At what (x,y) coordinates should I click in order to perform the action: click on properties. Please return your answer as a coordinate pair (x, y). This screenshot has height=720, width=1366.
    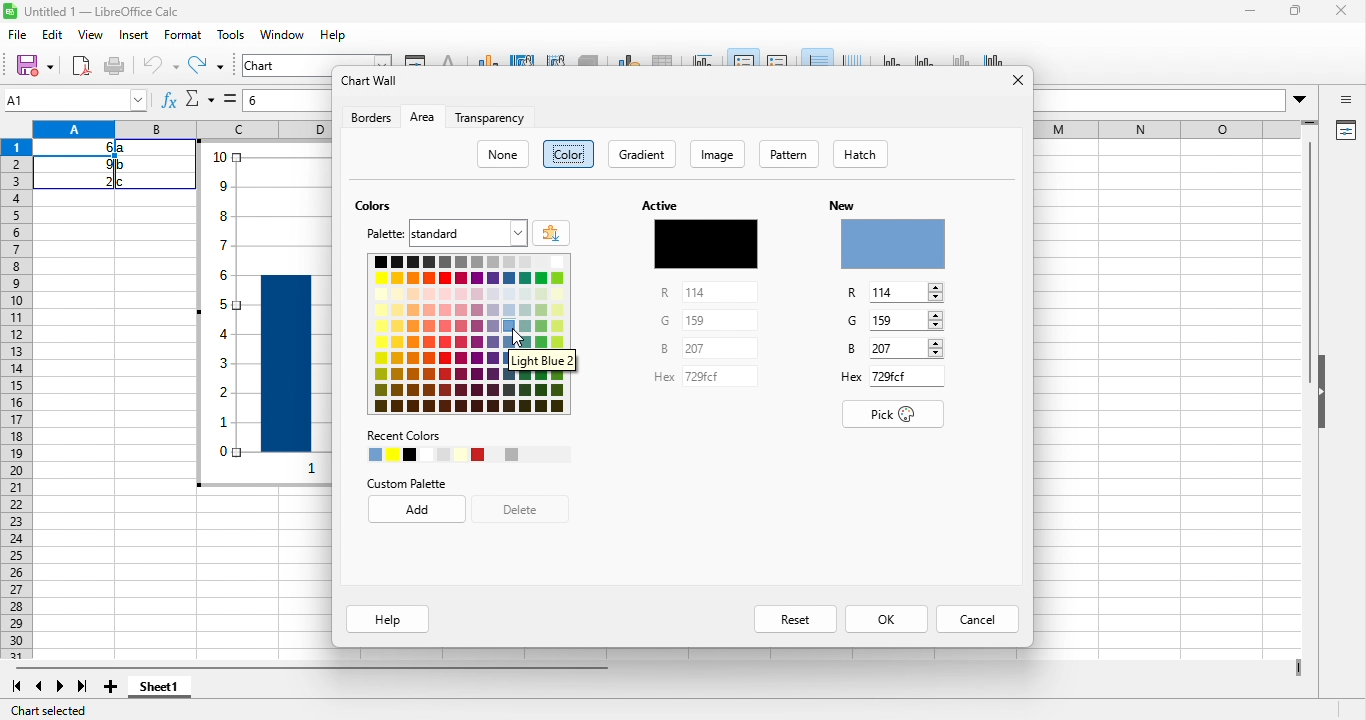
    Looking at the image, I should click on (1346, 131).